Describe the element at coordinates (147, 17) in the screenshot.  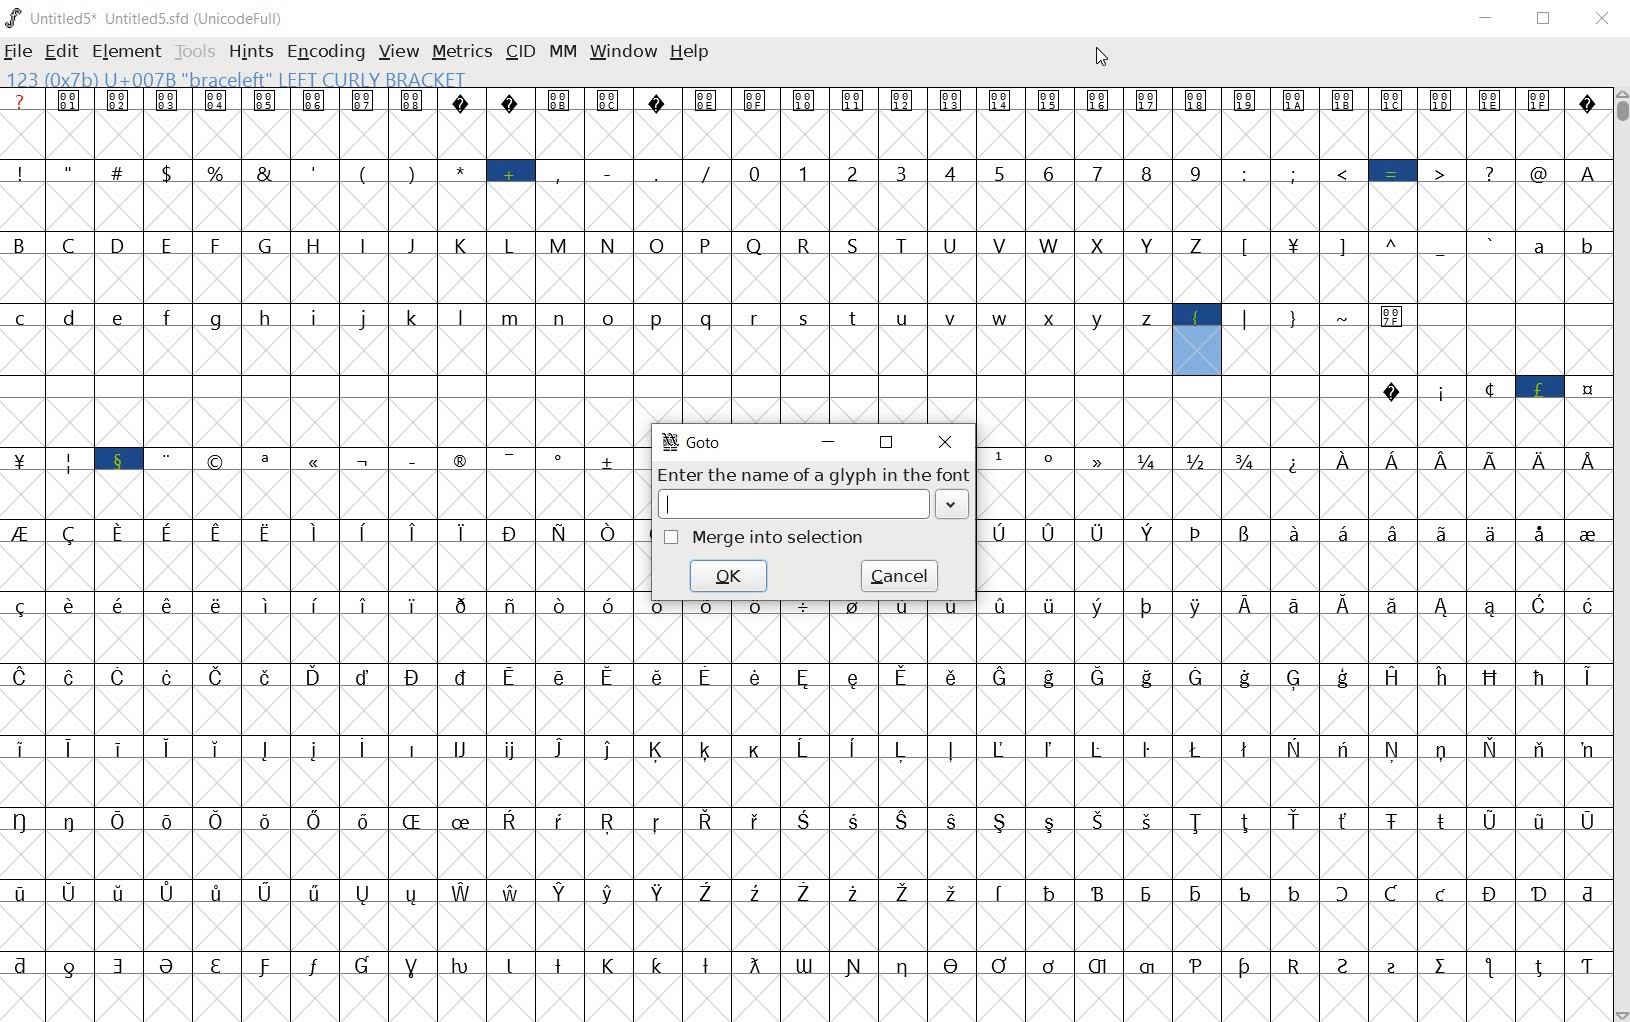
I see `Untitled5* Untitled5.sfd (UnicodeFull)` at that location.